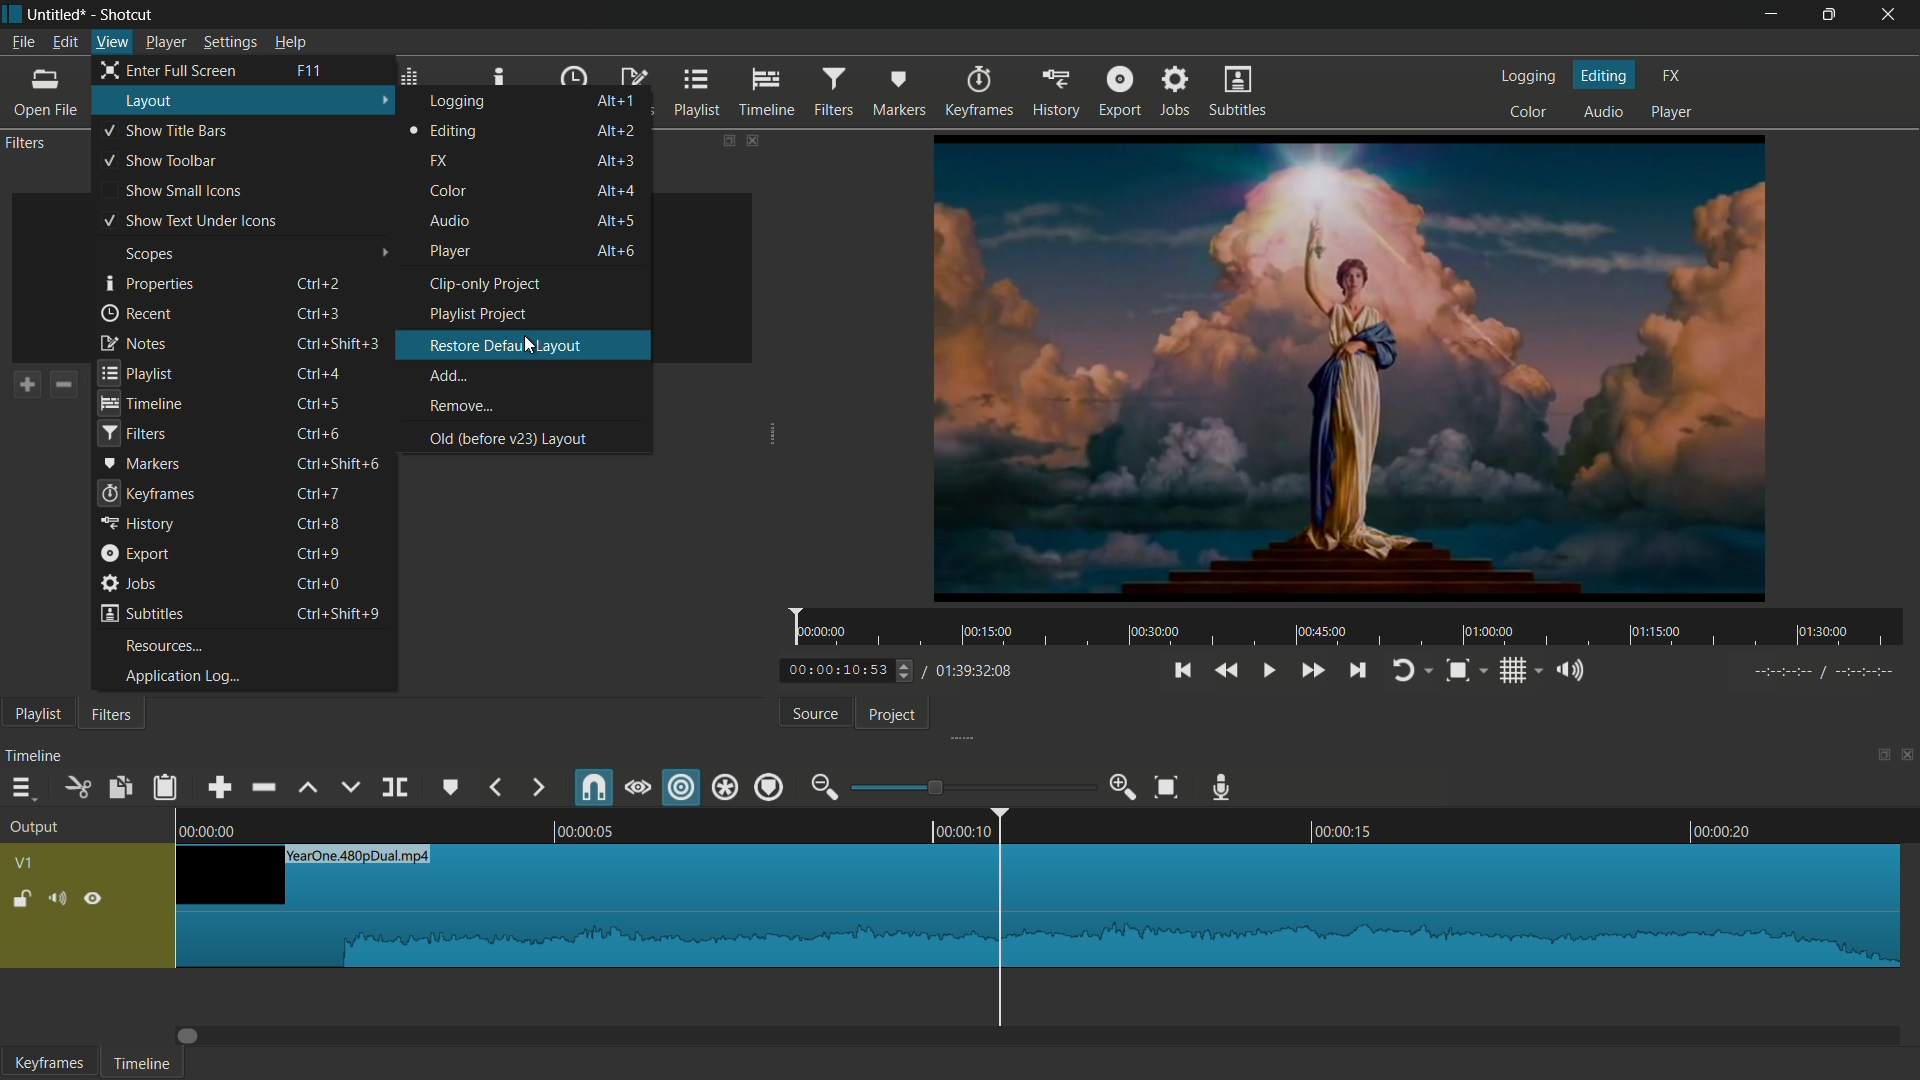  I want to click on quickly play forward, so click(1313, 670).